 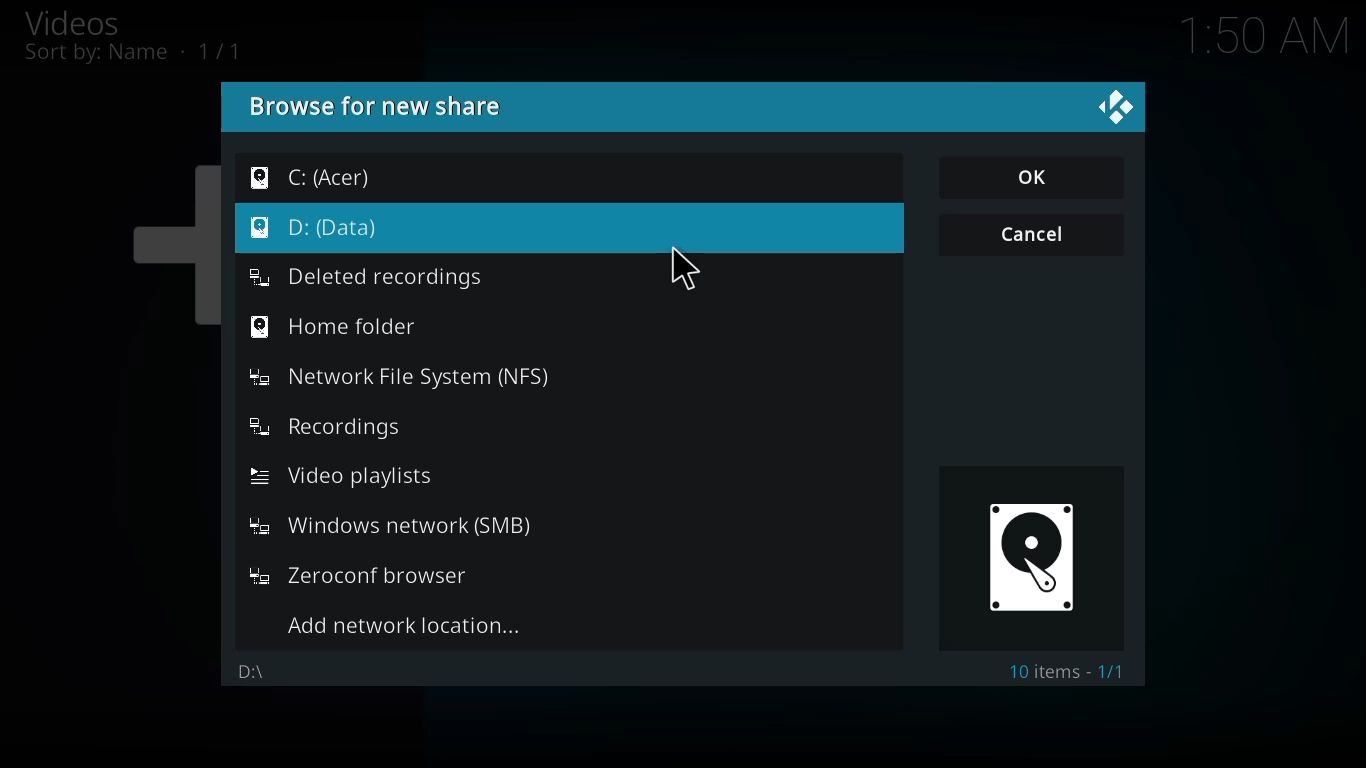 I want to click on windows network, so click(x=387, y=525).